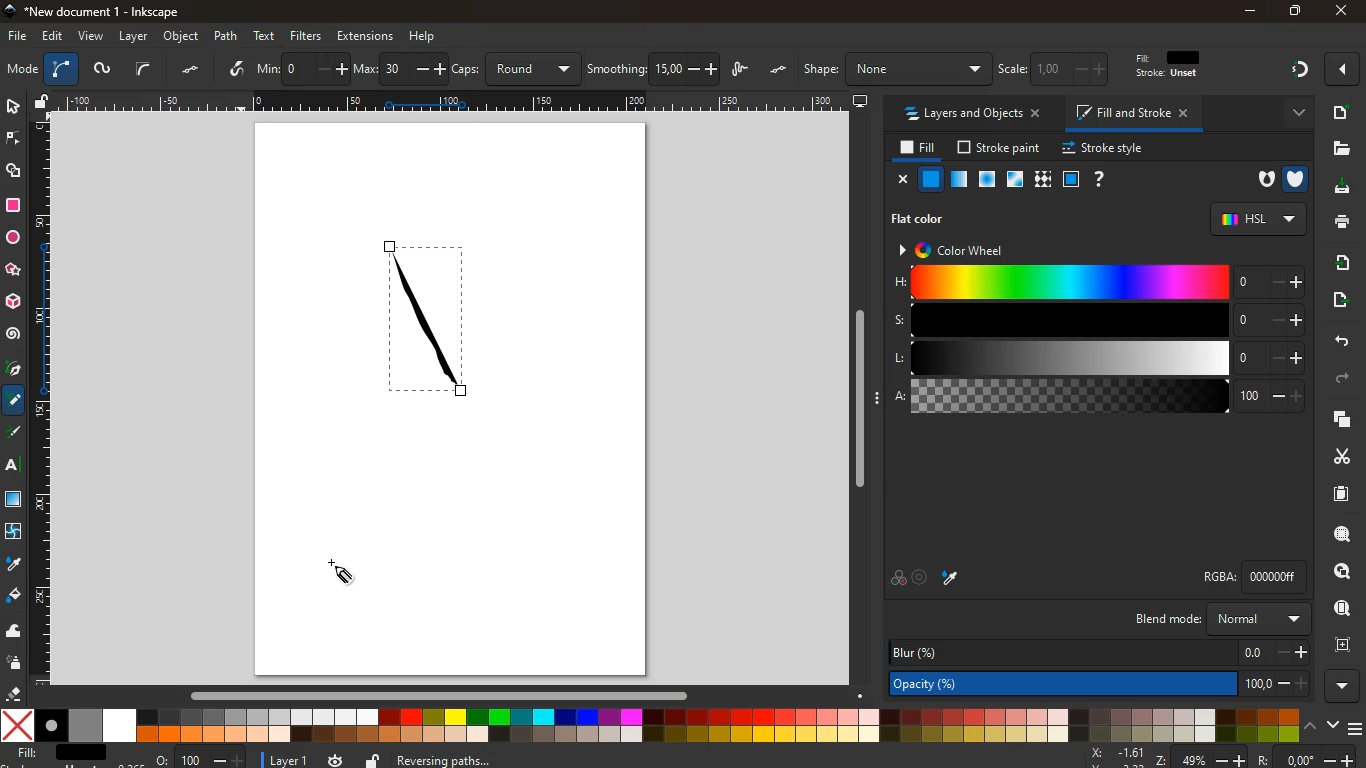  I want to click on paint, so click(951, 577).